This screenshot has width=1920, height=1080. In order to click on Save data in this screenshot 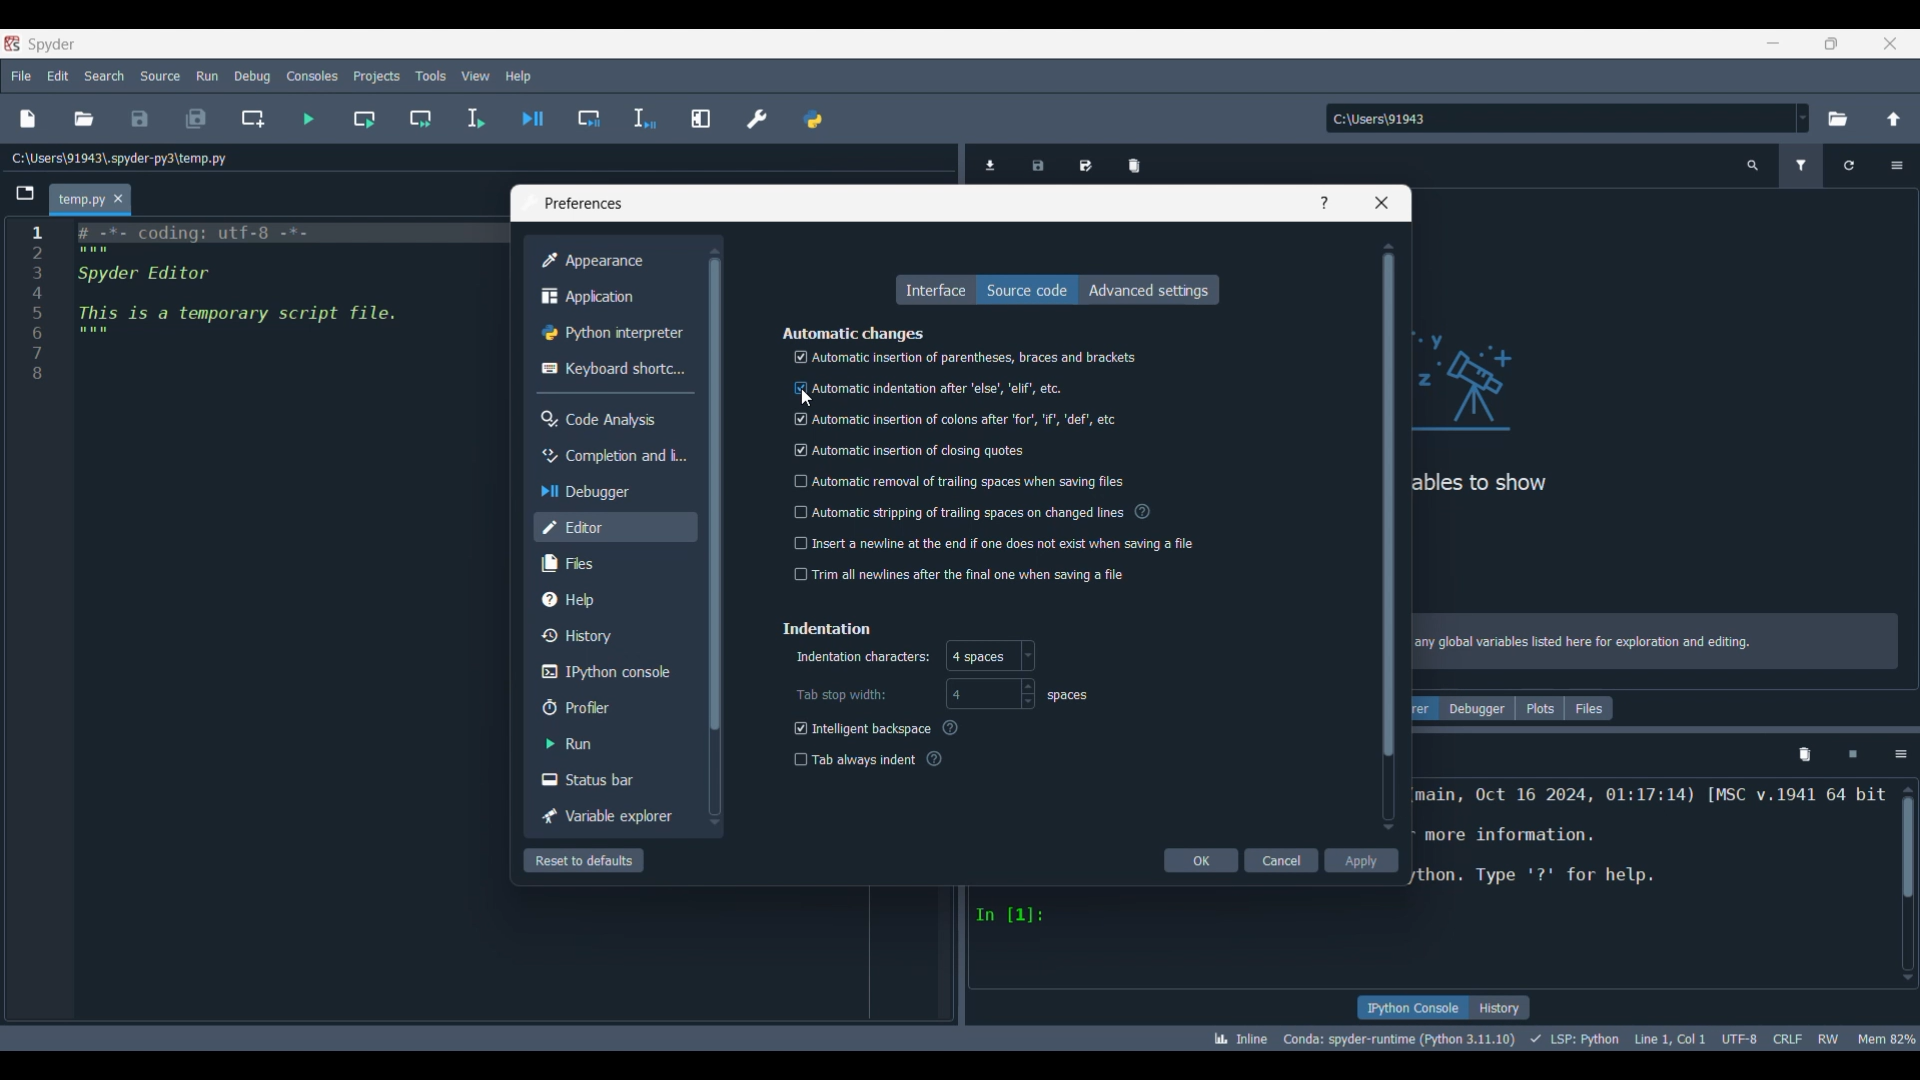, I will do `click(1037, 163)`.